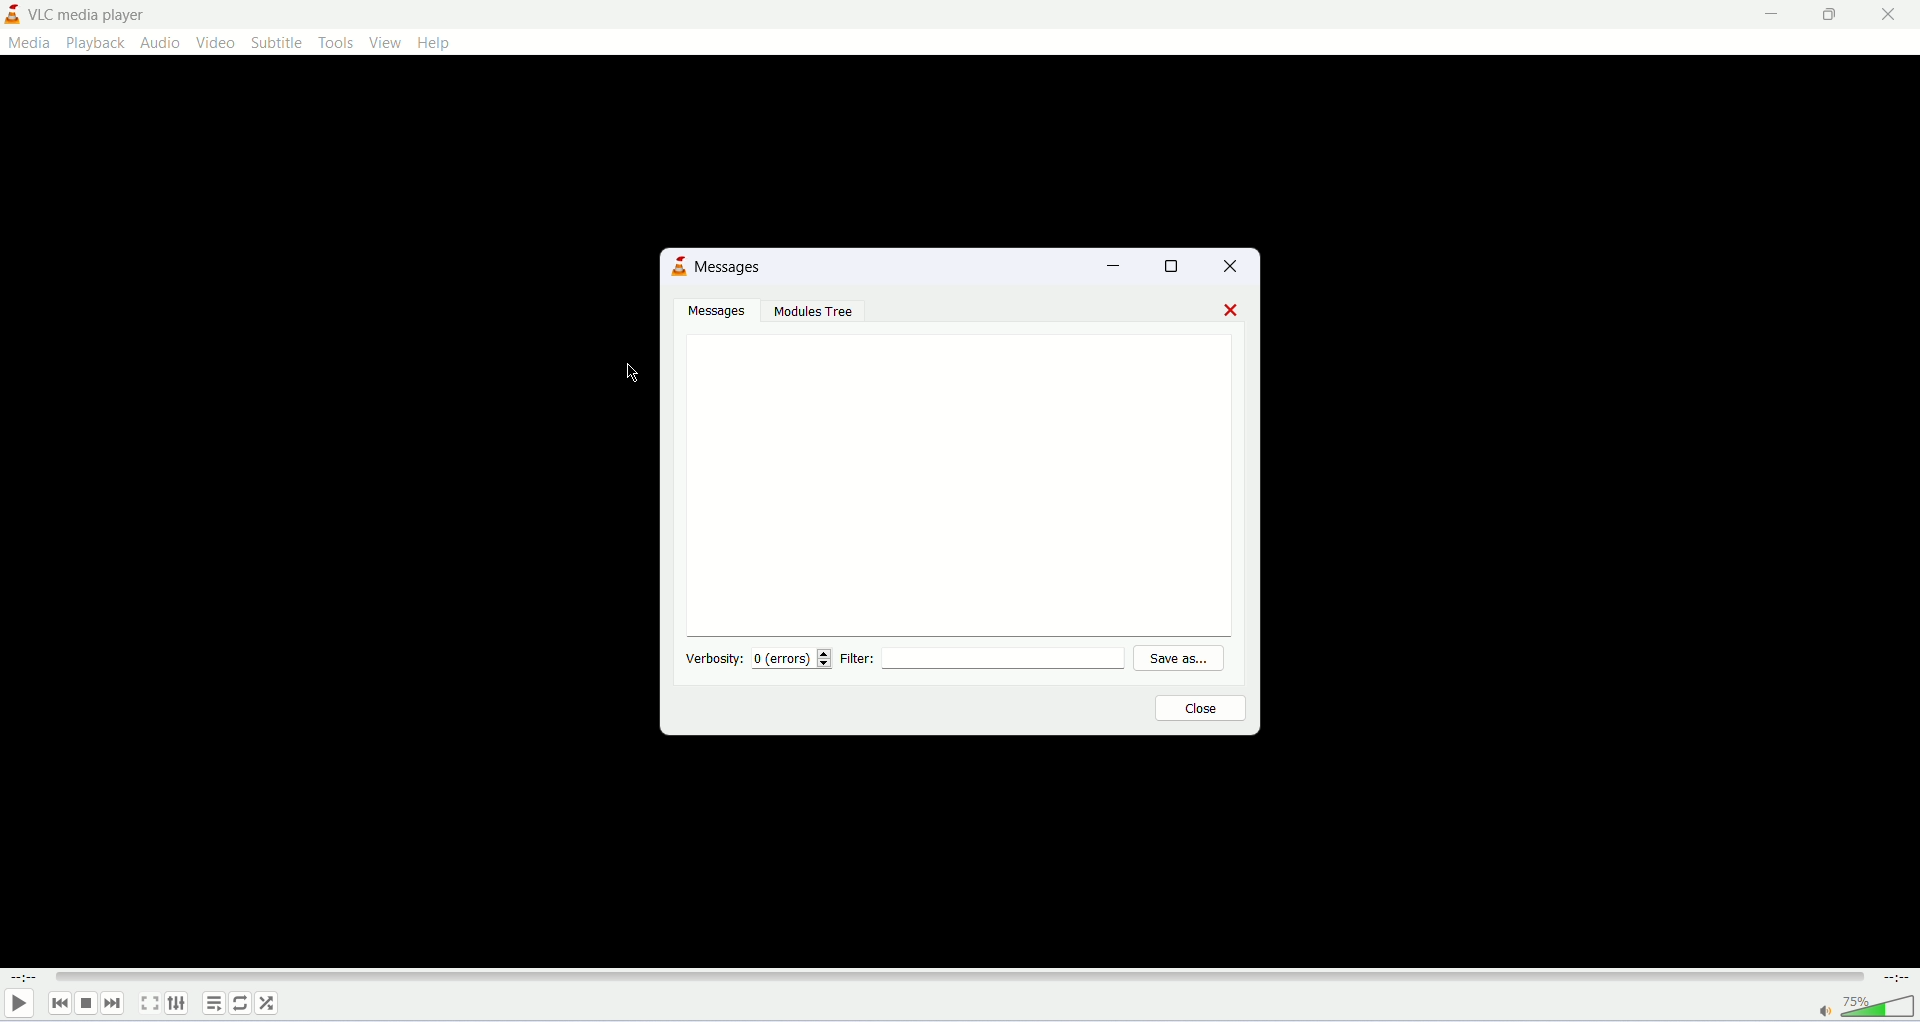  I want to click on minimize, so click(1771, 15).